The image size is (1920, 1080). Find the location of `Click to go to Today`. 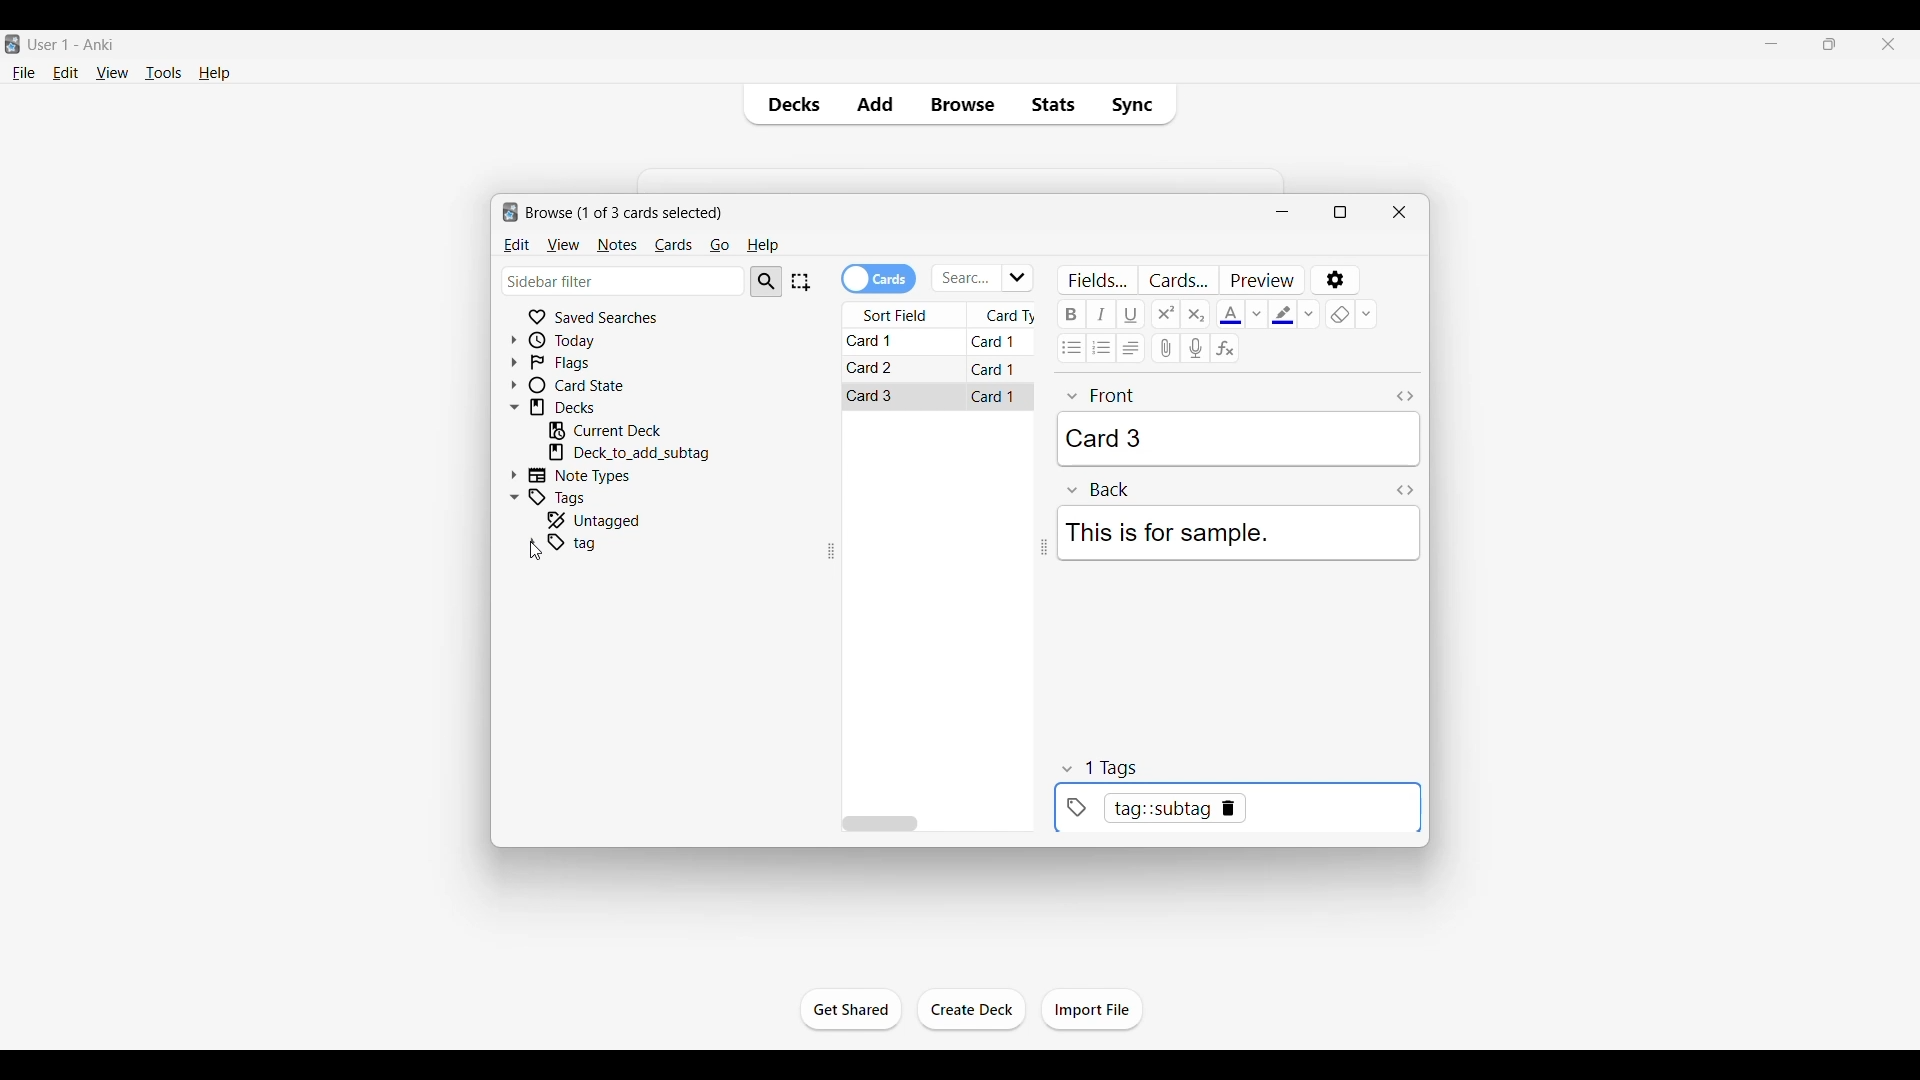

Click to go to Today is located at coordinates (592, 340).